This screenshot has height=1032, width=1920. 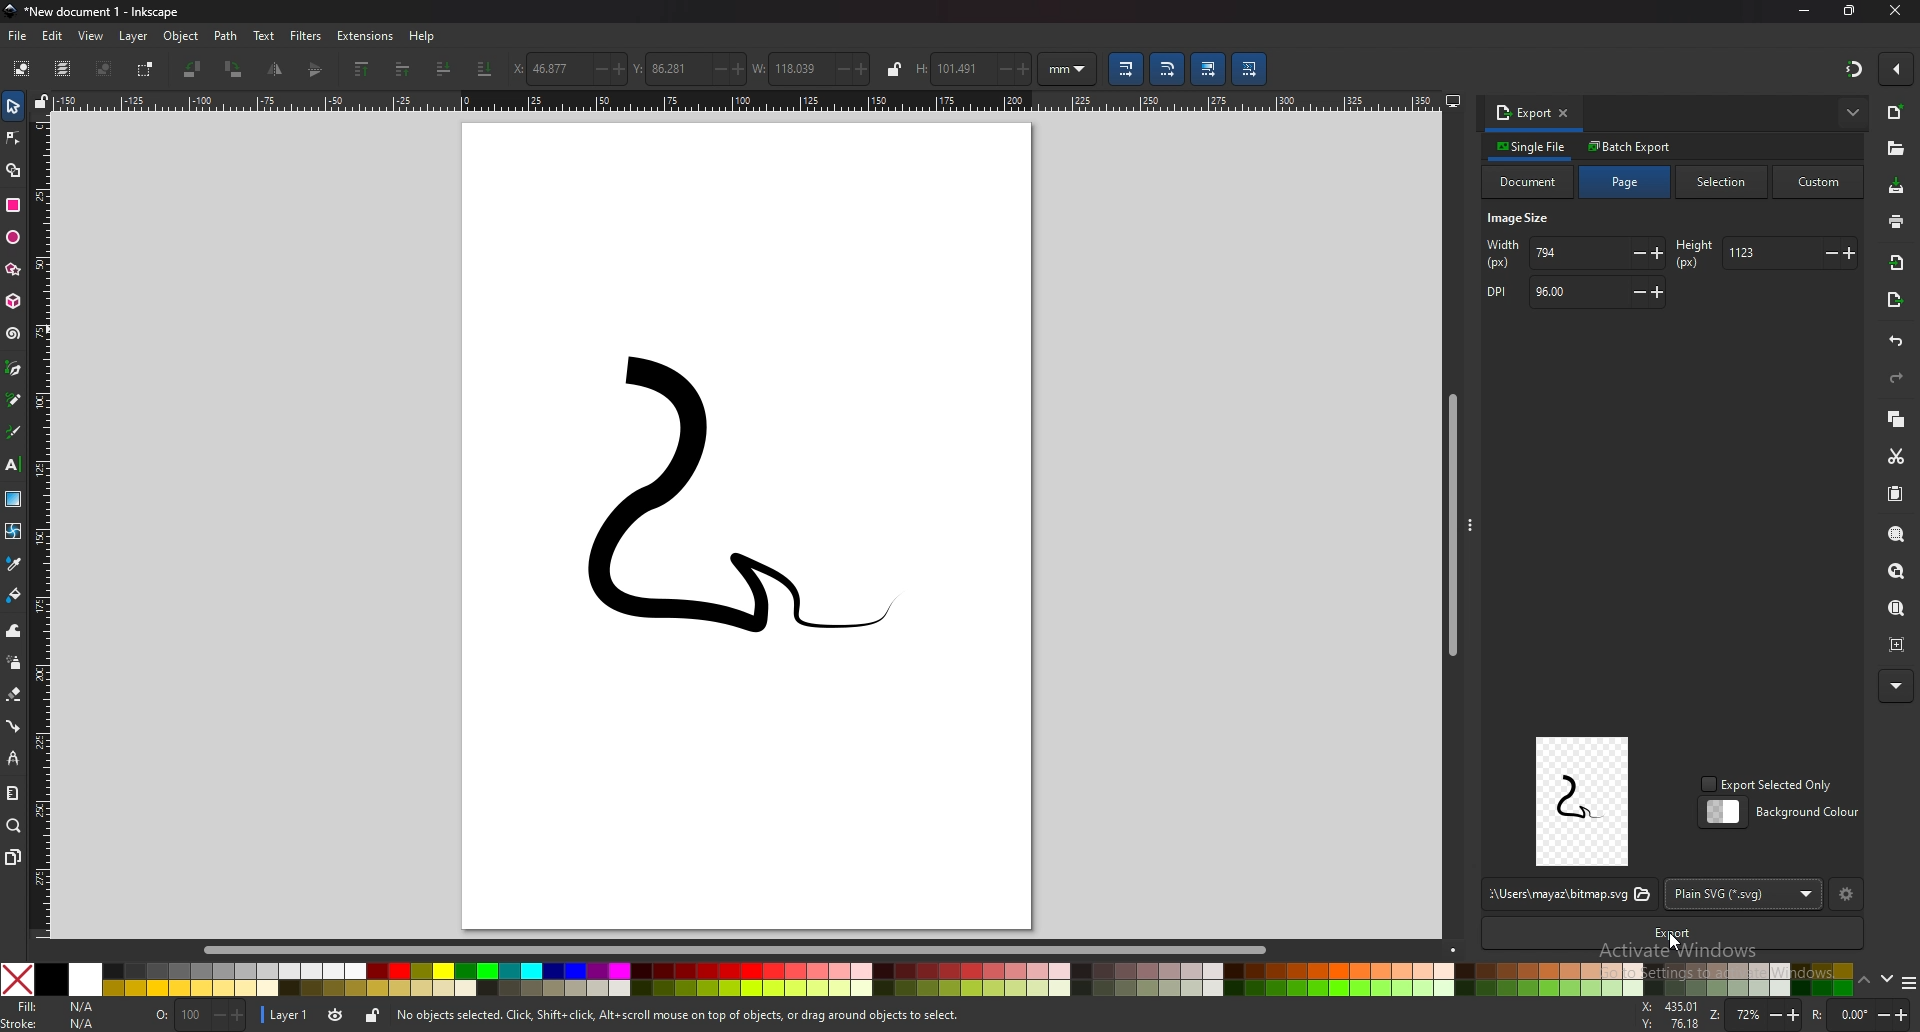 I want to click on up, so click(x=1864, y=980).